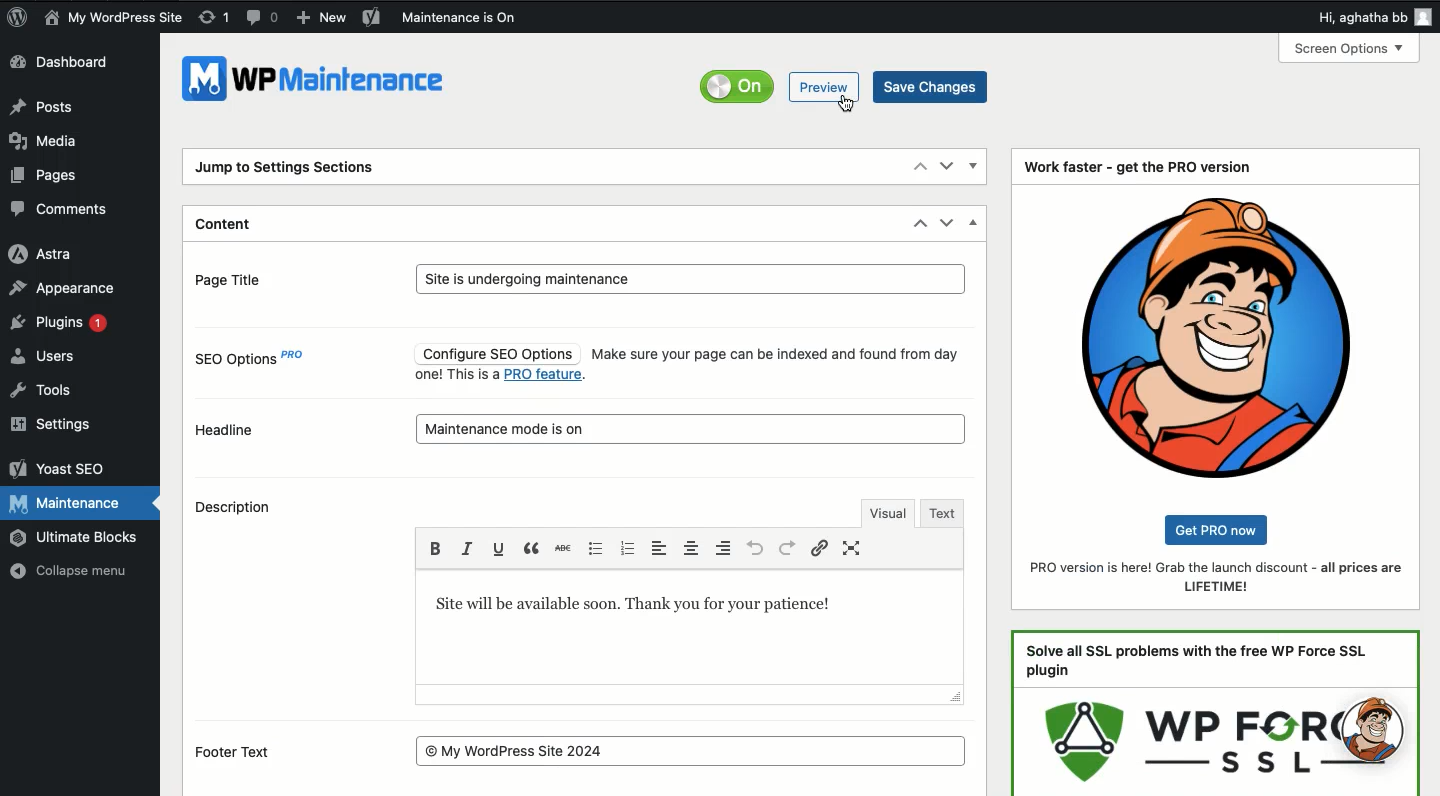 The height and width of the screenshot is (796, 1440). I want to click on Preview, so click(825, 87).